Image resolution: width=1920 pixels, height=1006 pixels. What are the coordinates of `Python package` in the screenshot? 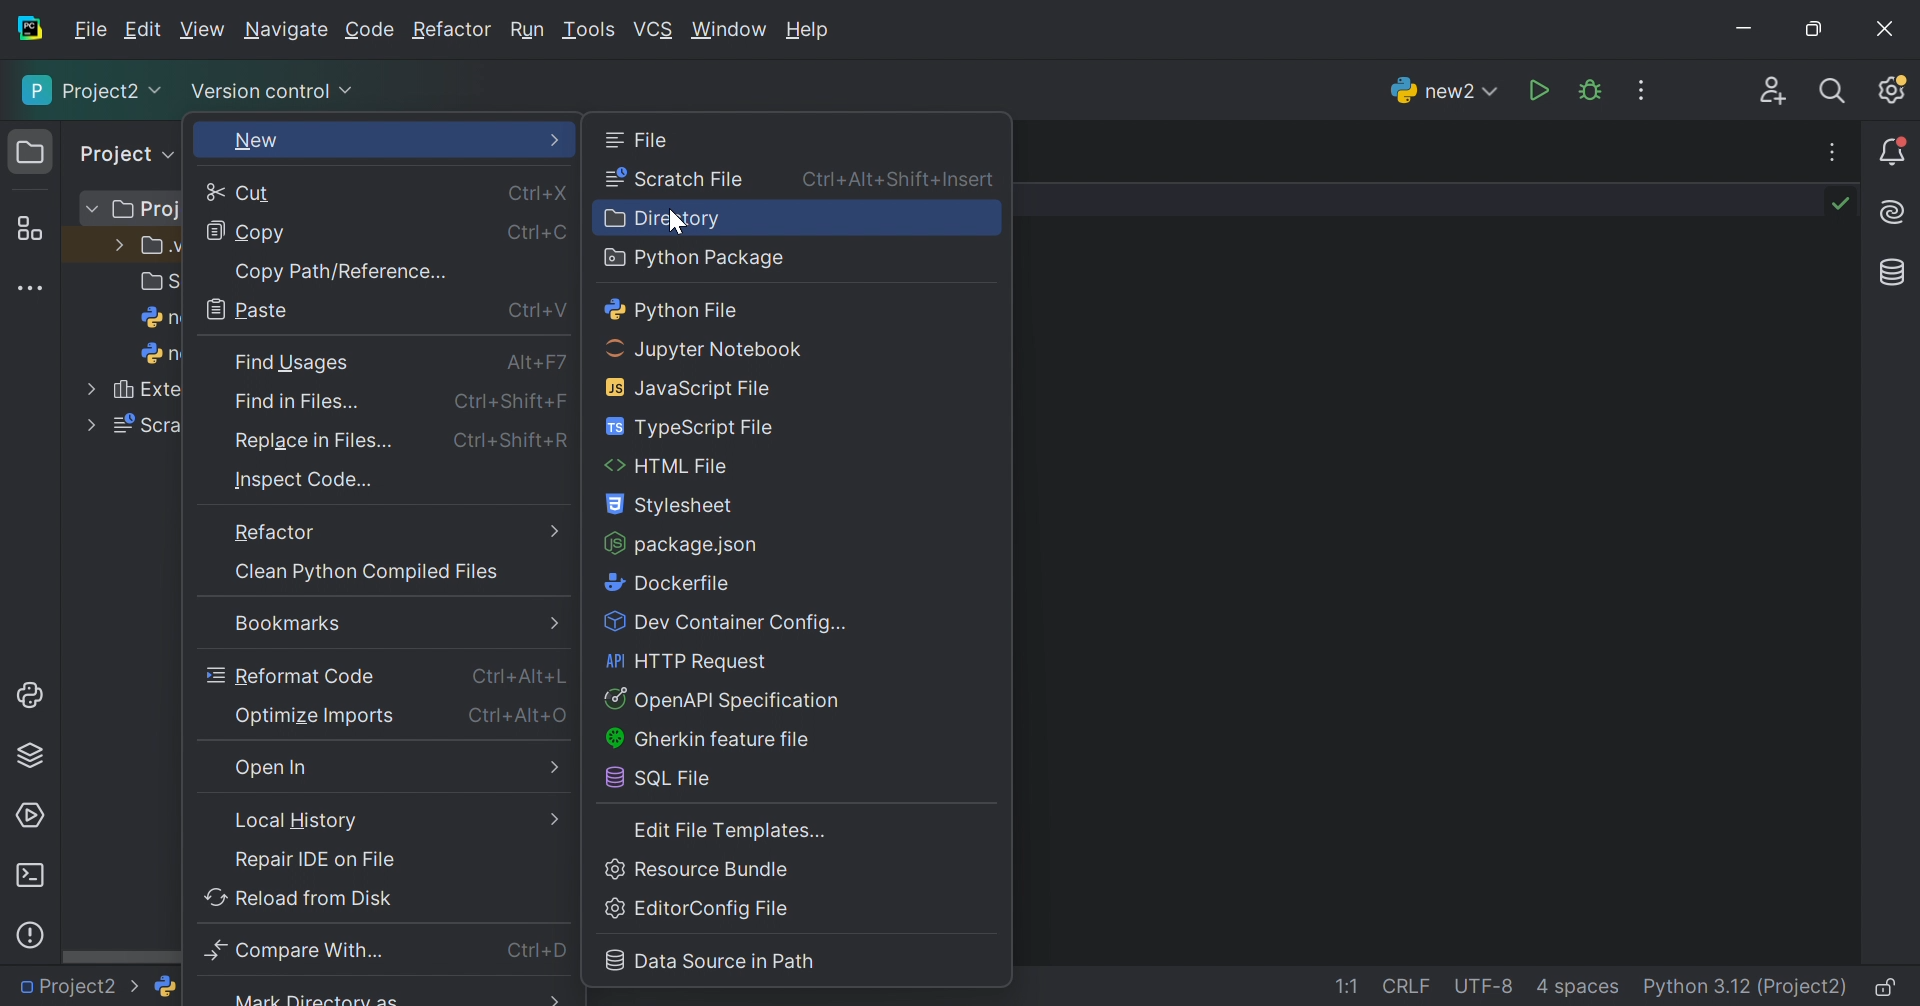 It's located at (699, 259).